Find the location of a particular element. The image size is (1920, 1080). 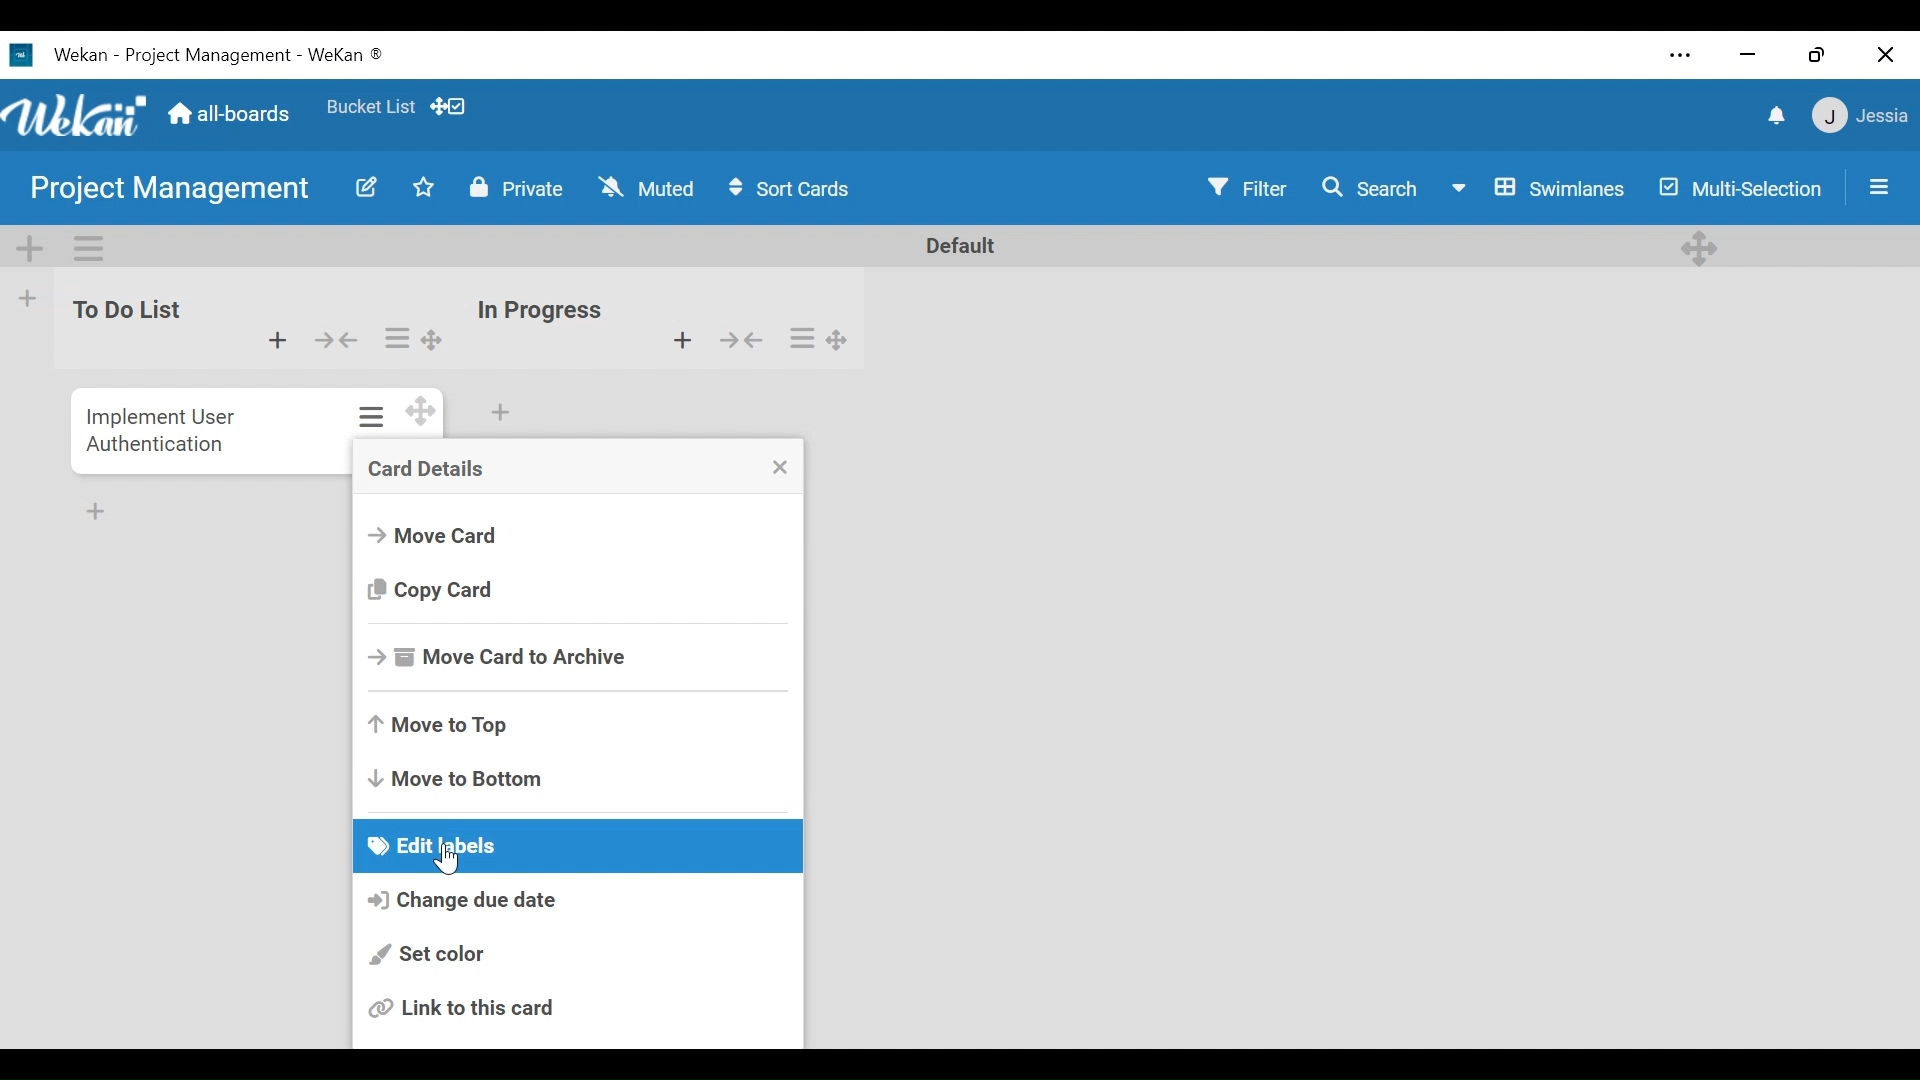

In Progress is located at coordinates (542, 311).